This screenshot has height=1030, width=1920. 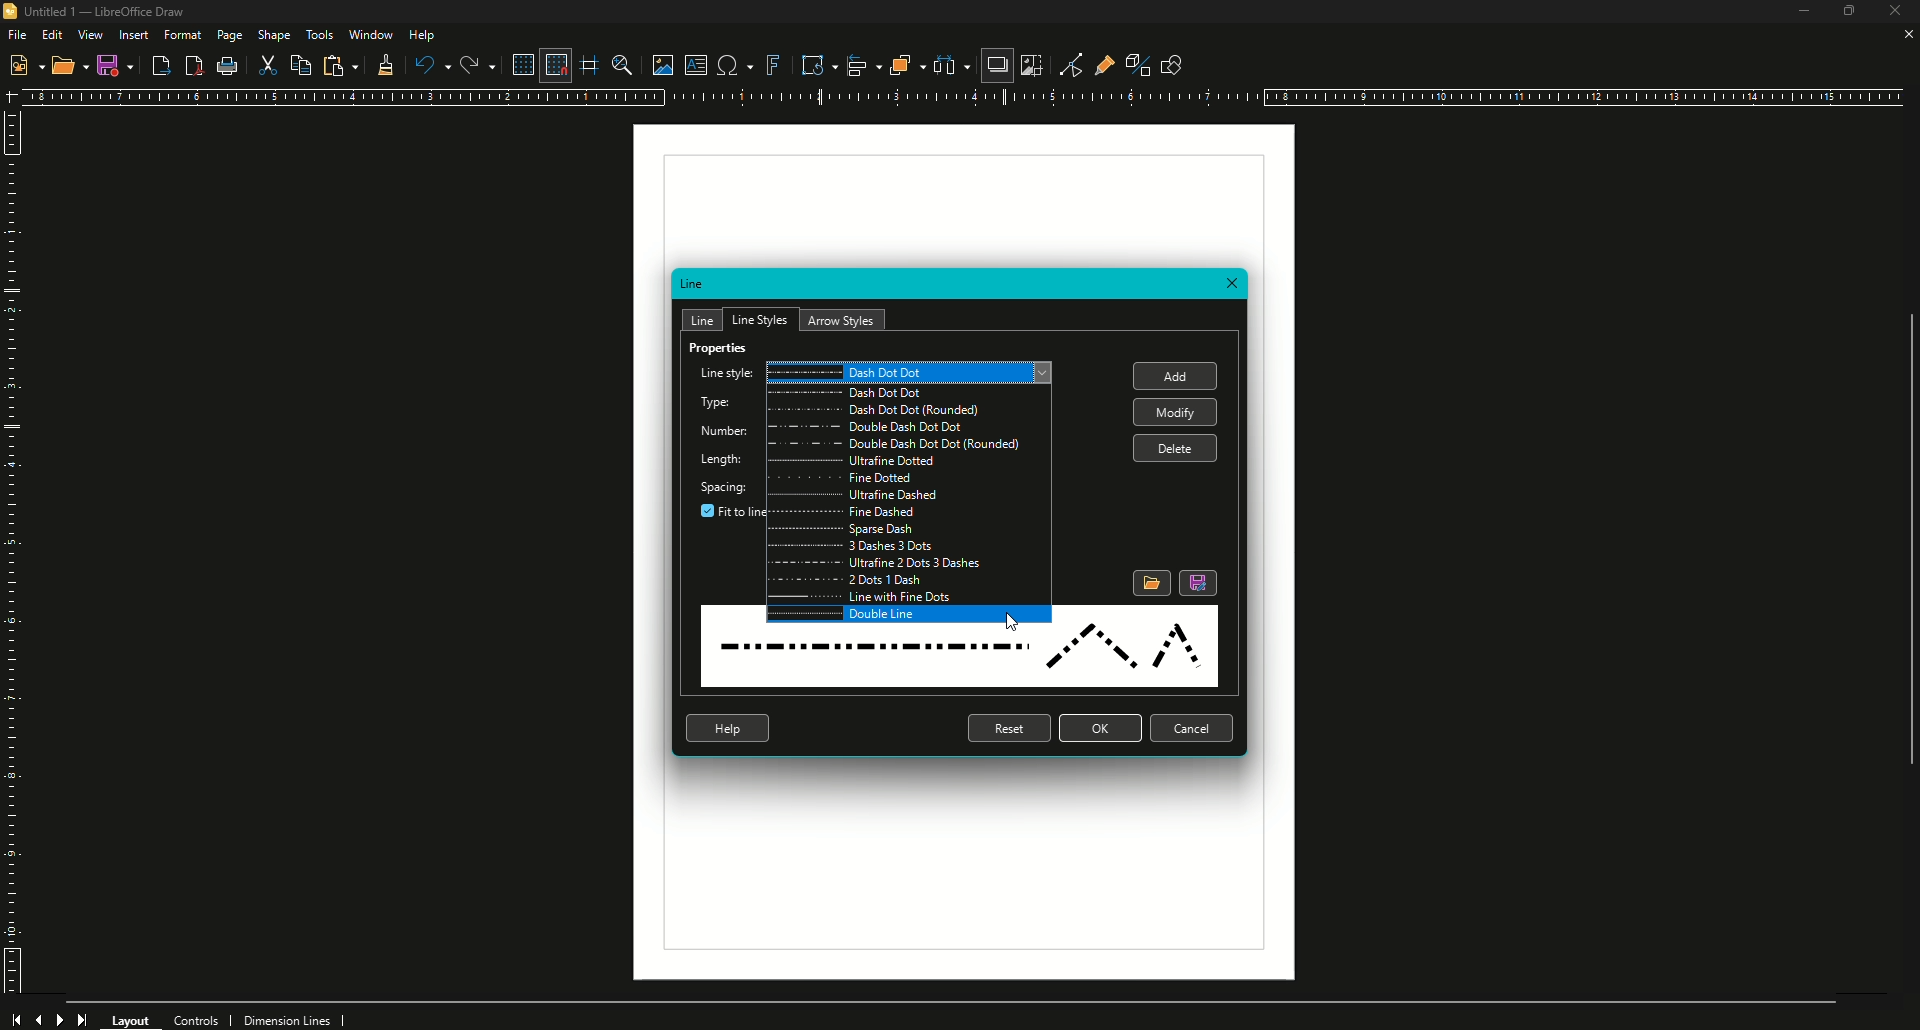 I want to click on New, so click(x=25, y=64).